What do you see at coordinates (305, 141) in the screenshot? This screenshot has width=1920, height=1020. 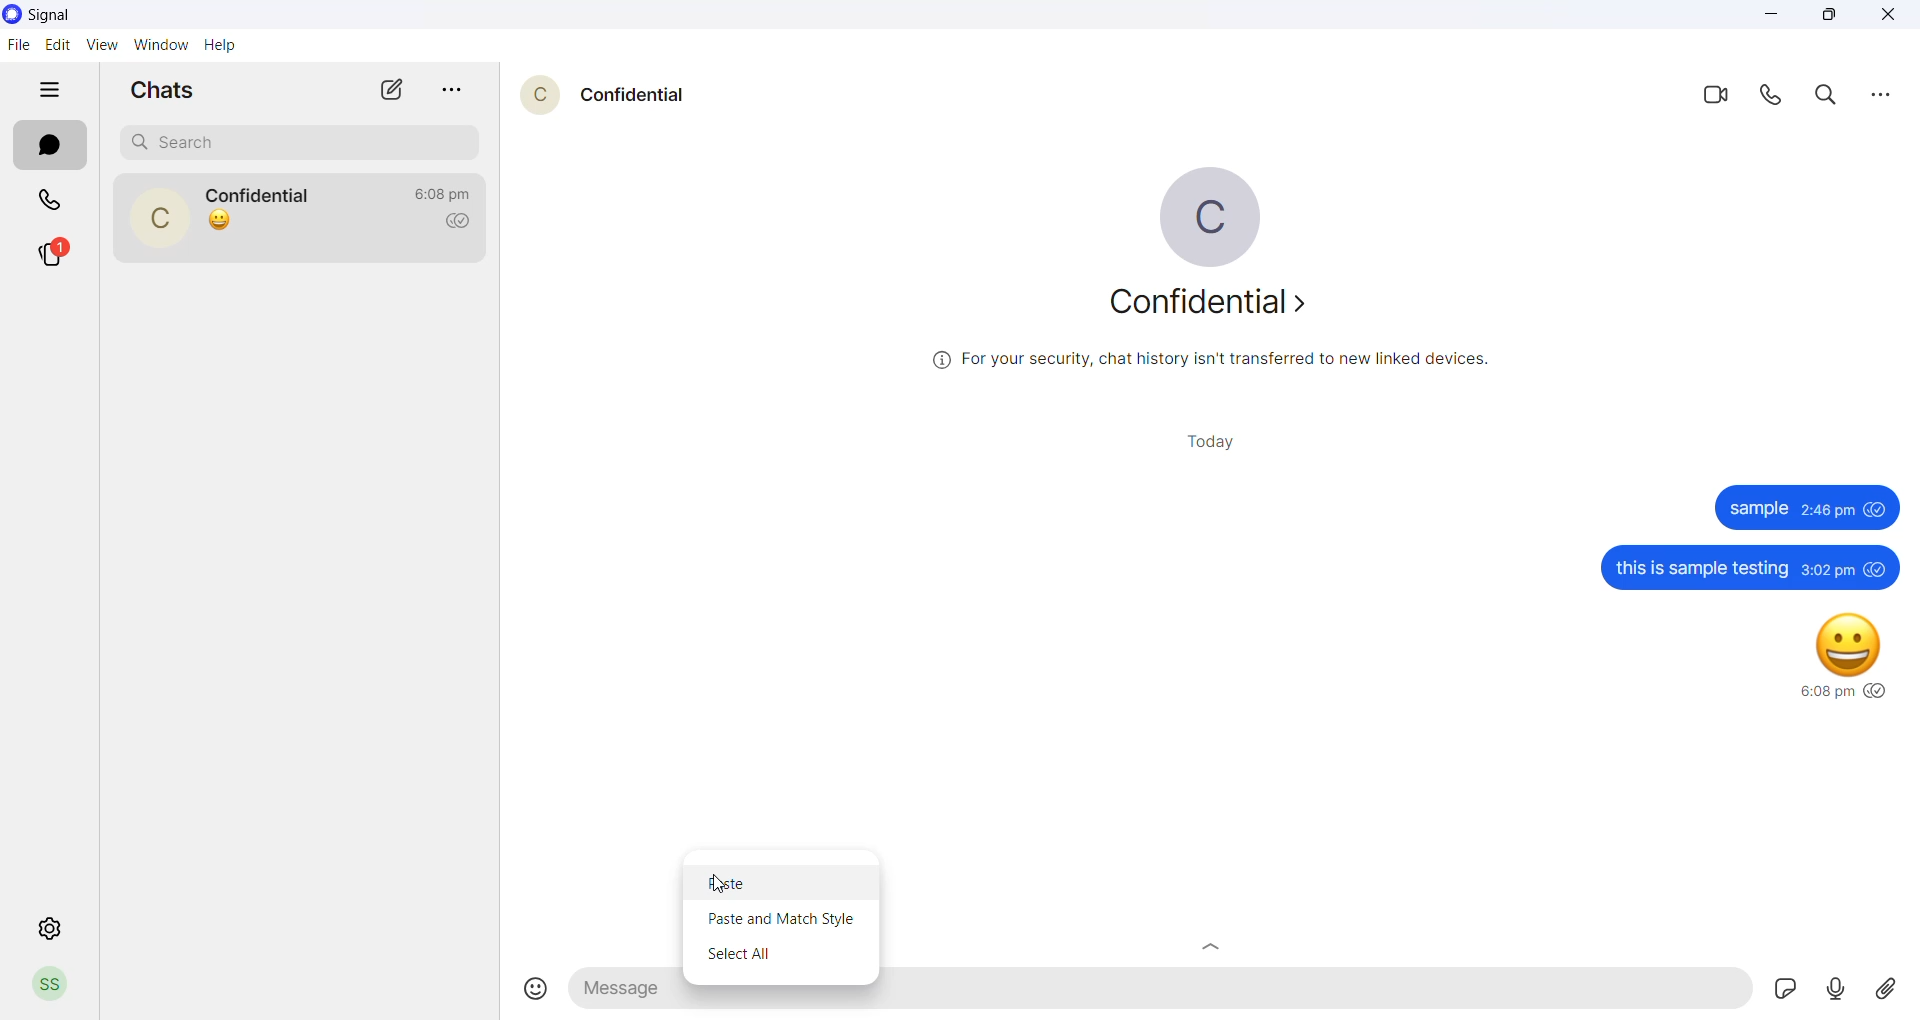 I see `search chat` at bounding box center [305, 141].